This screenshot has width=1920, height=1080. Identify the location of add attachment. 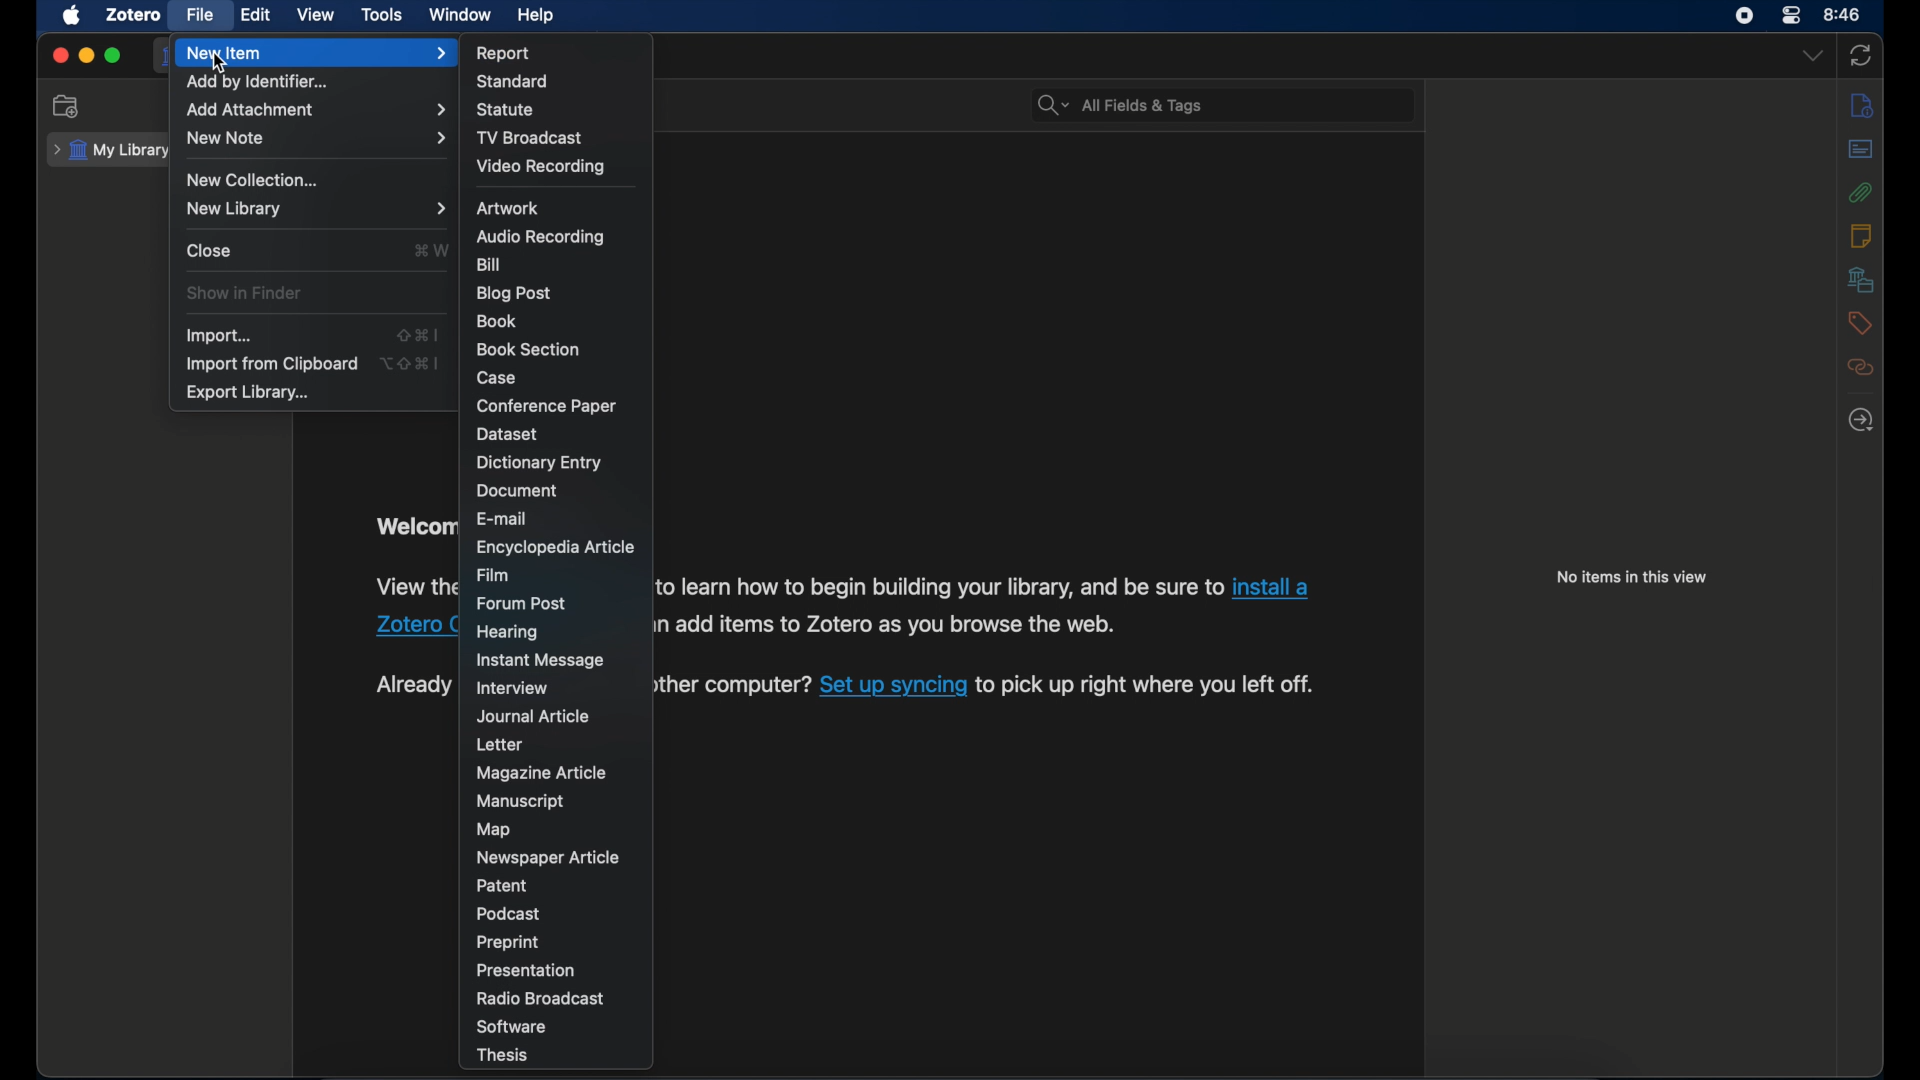
(314, 111).